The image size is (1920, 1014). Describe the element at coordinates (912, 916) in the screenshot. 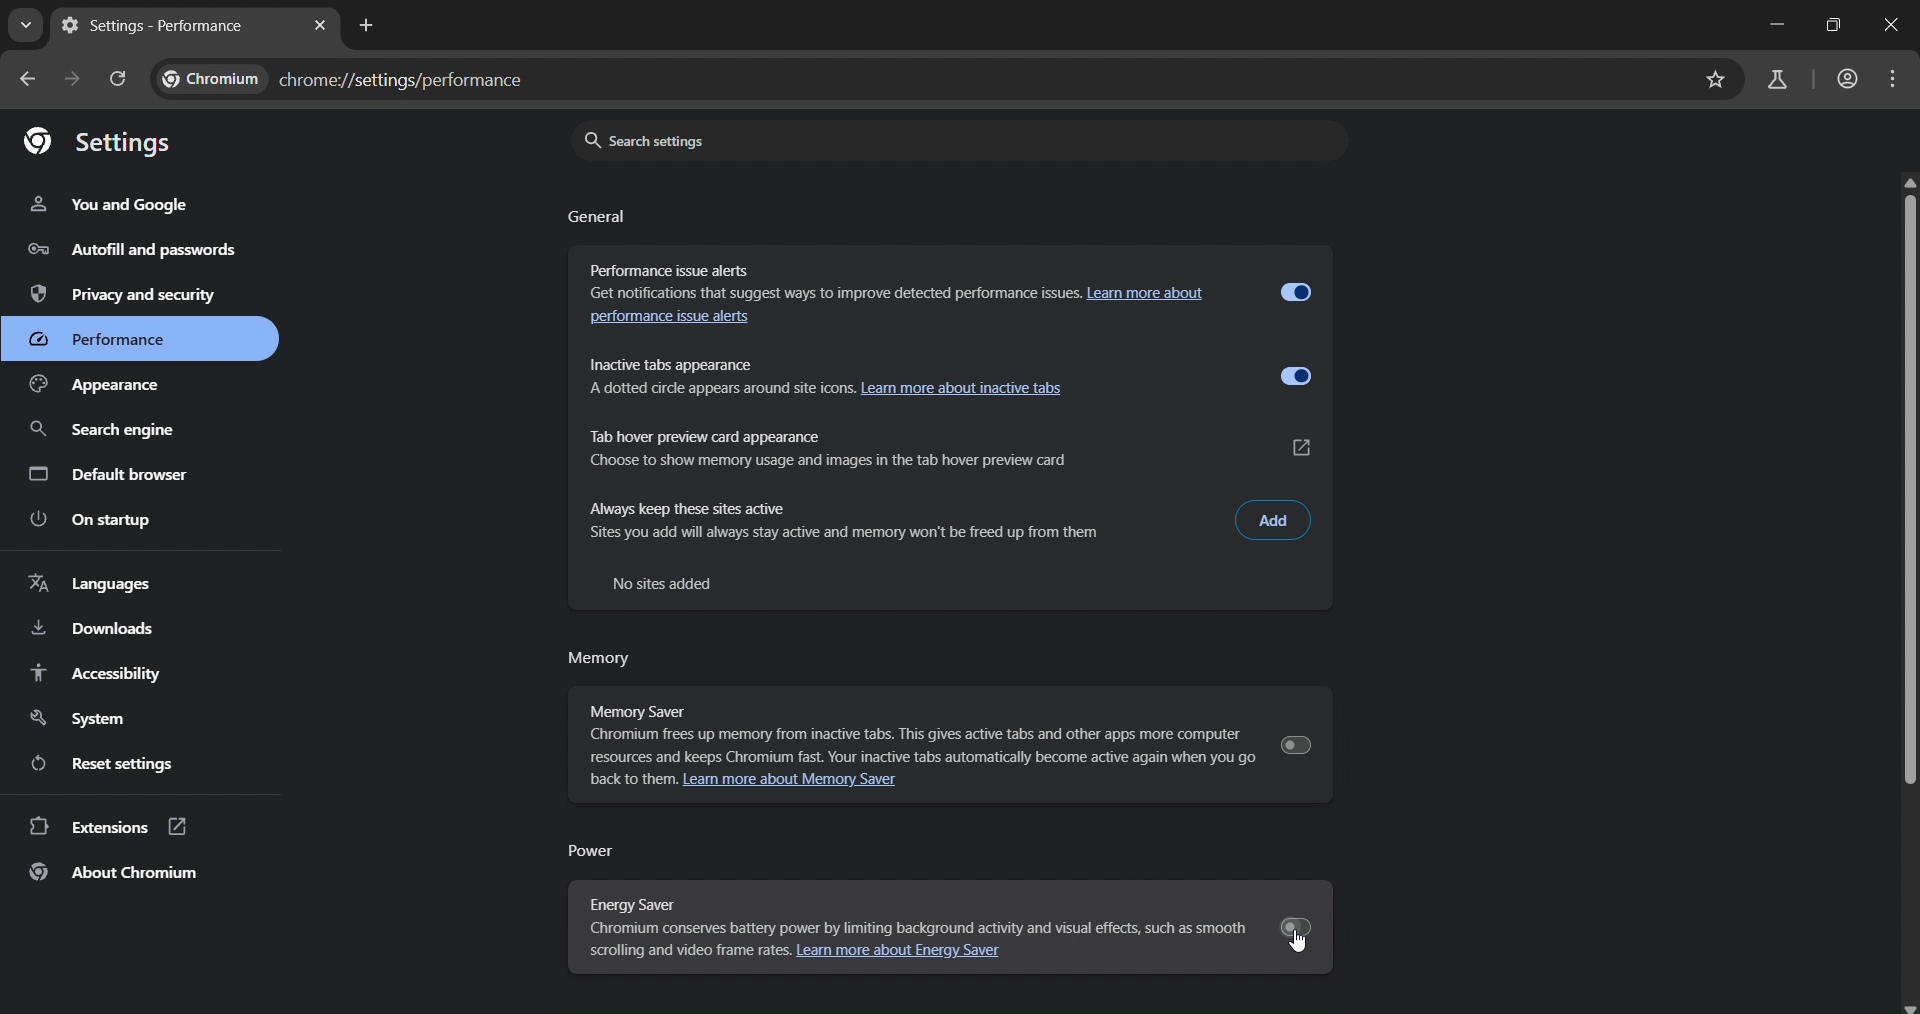

I see `energy saver` at that location.